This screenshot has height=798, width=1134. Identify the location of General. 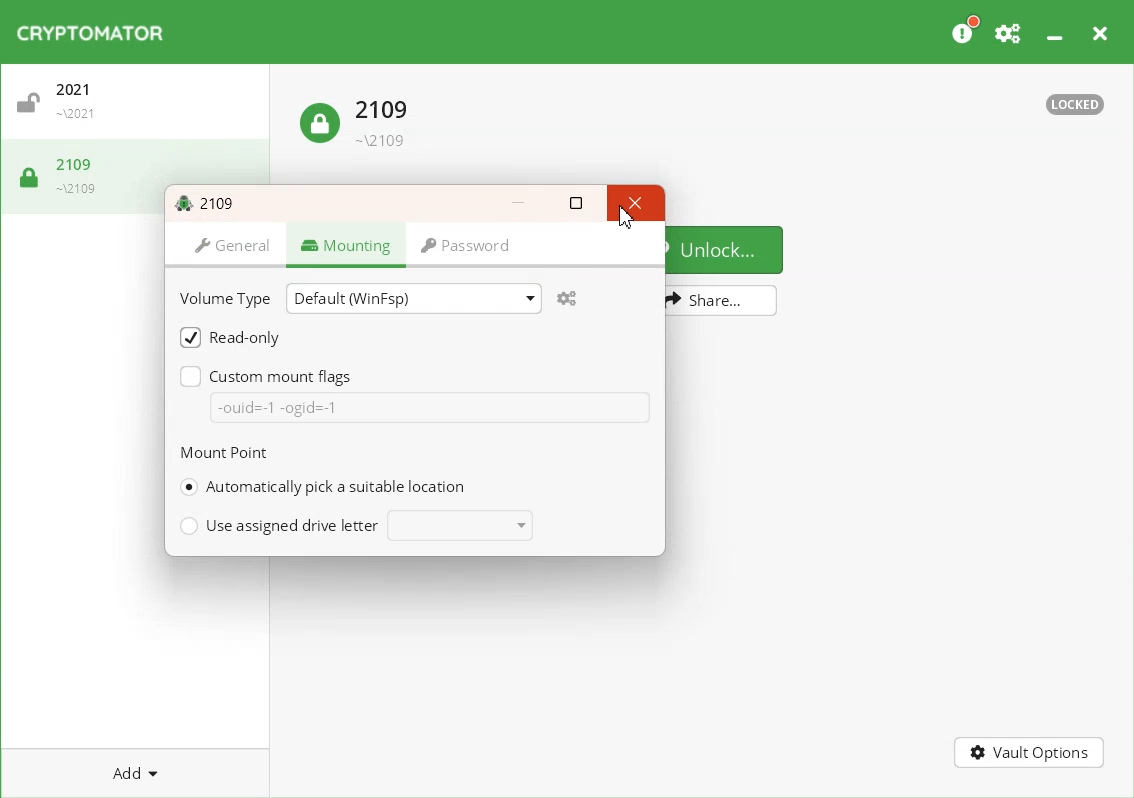
(228, 247).